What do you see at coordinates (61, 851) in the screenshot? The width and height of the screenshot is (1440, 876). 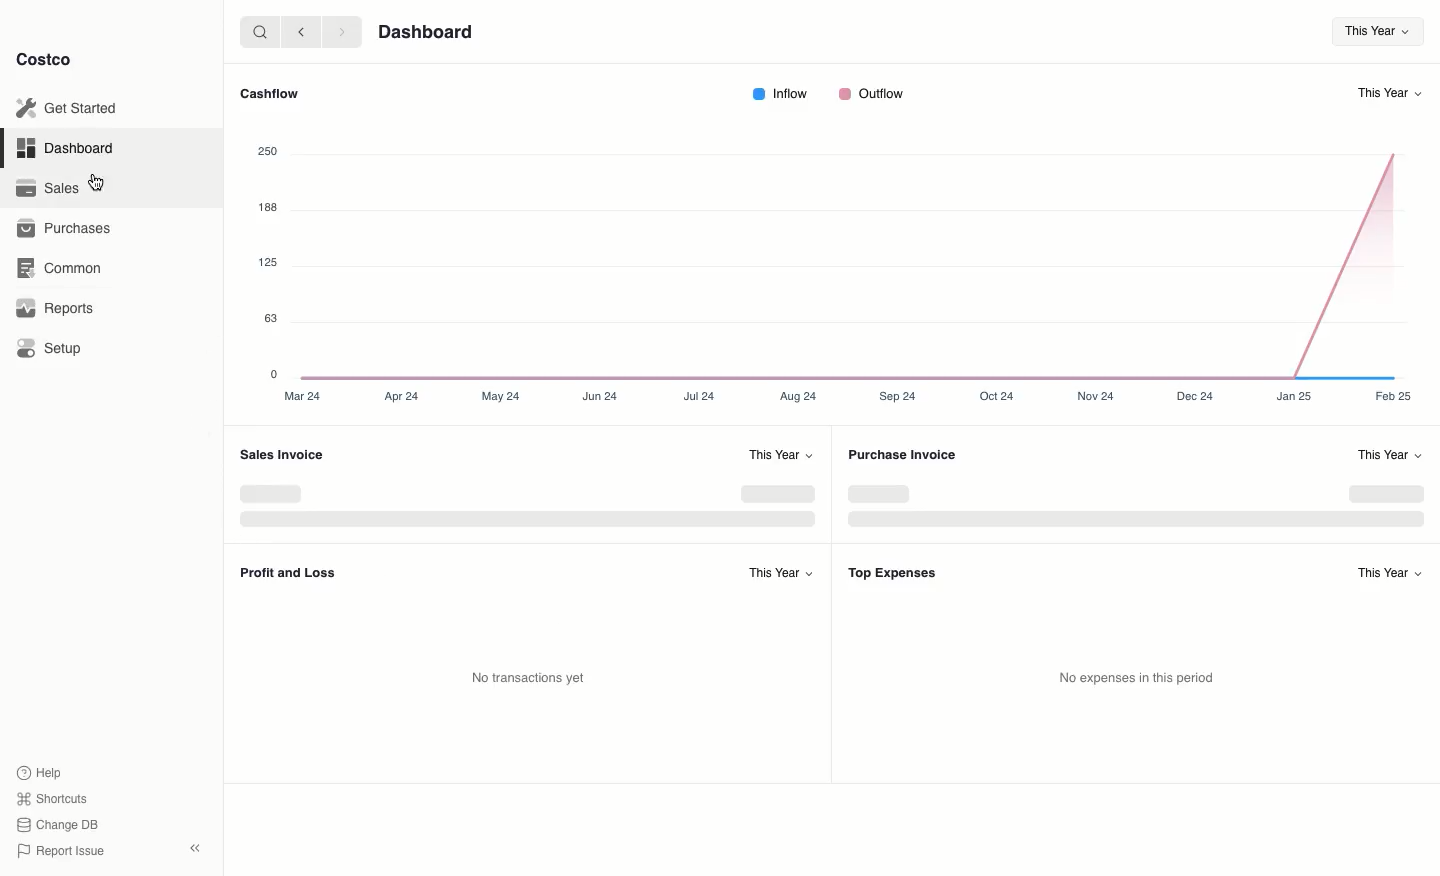 I see `Report Issue` at bounding box center [61, 851].